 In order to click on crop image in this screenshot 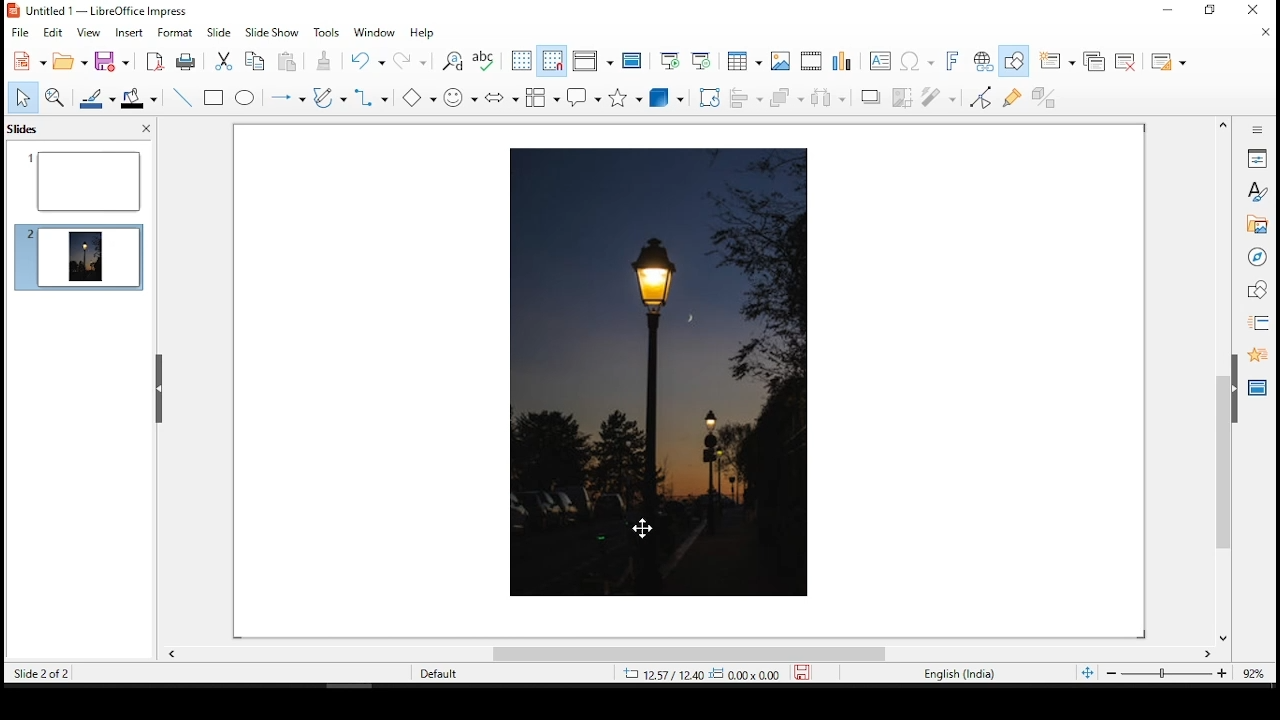, I will do `click(905, 98)`.